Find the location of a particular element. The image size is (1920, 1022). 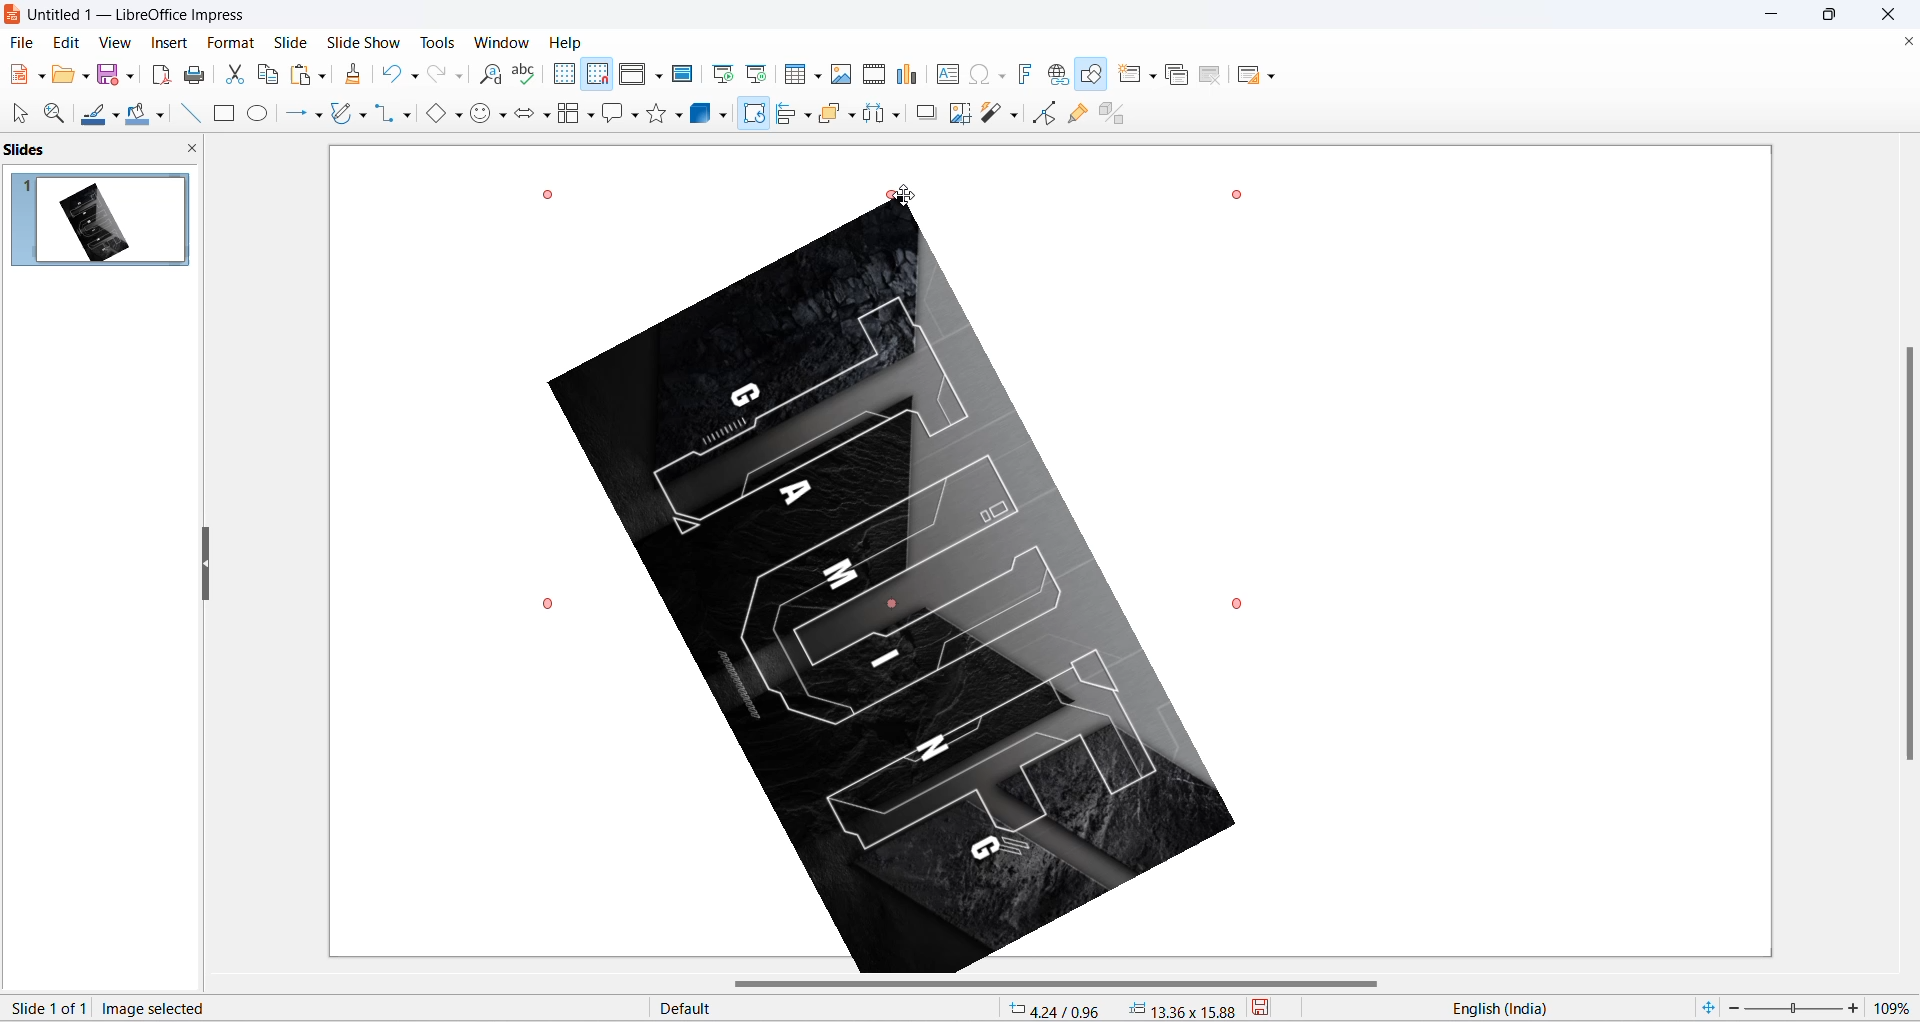

vertical scroll bar is located at coordinates (1908, 551).